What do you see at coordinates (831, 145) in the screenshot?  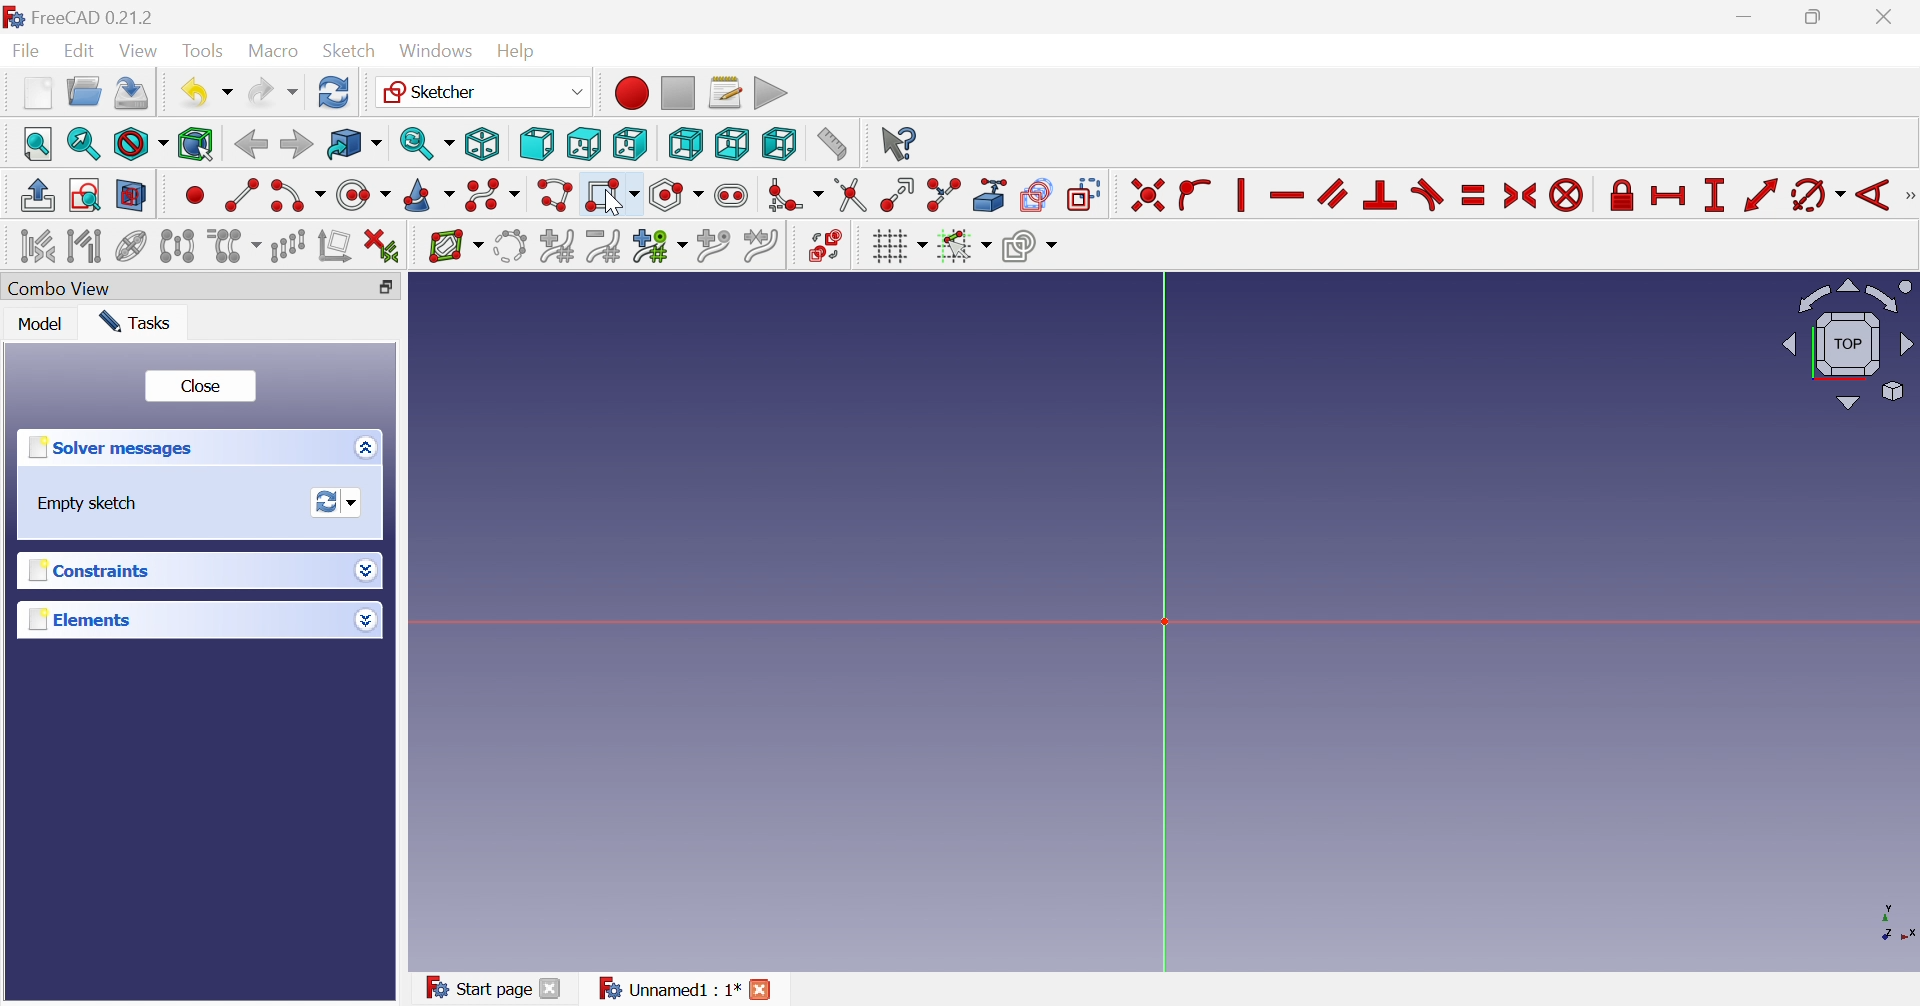 I see `Measure distance` at bounding box center [831, 145].